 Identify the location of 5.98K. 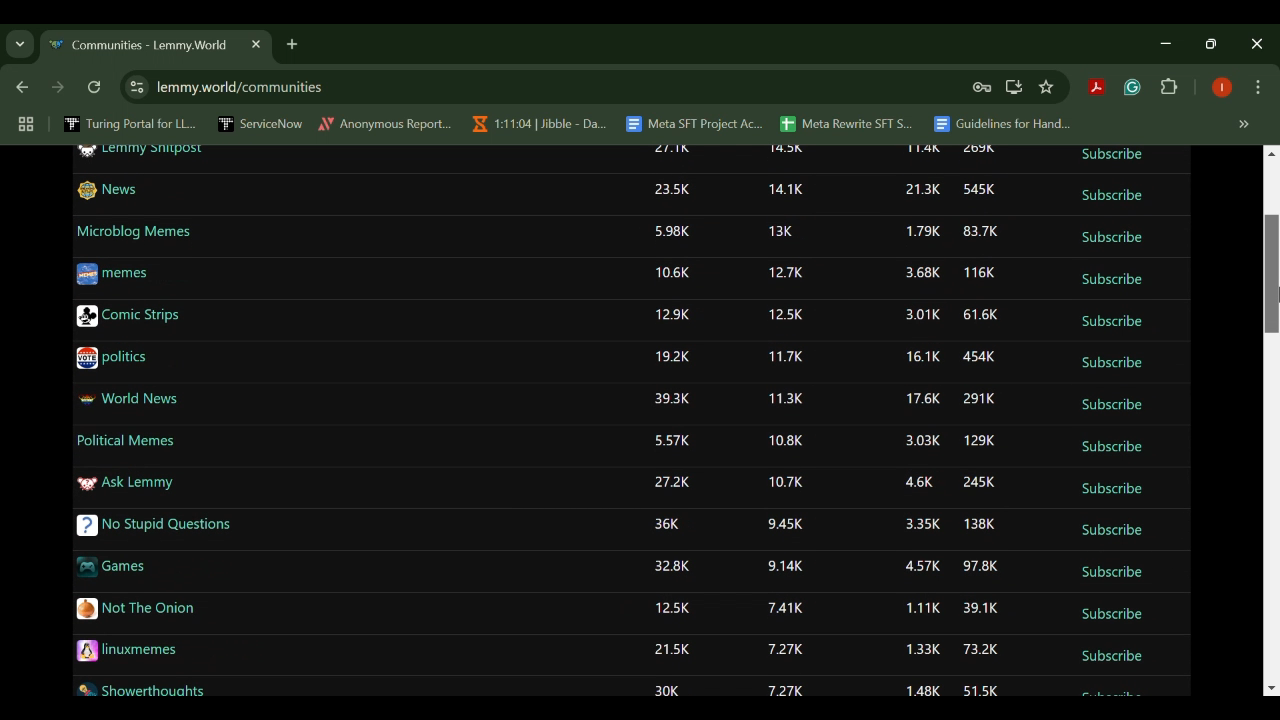
(672, 231).